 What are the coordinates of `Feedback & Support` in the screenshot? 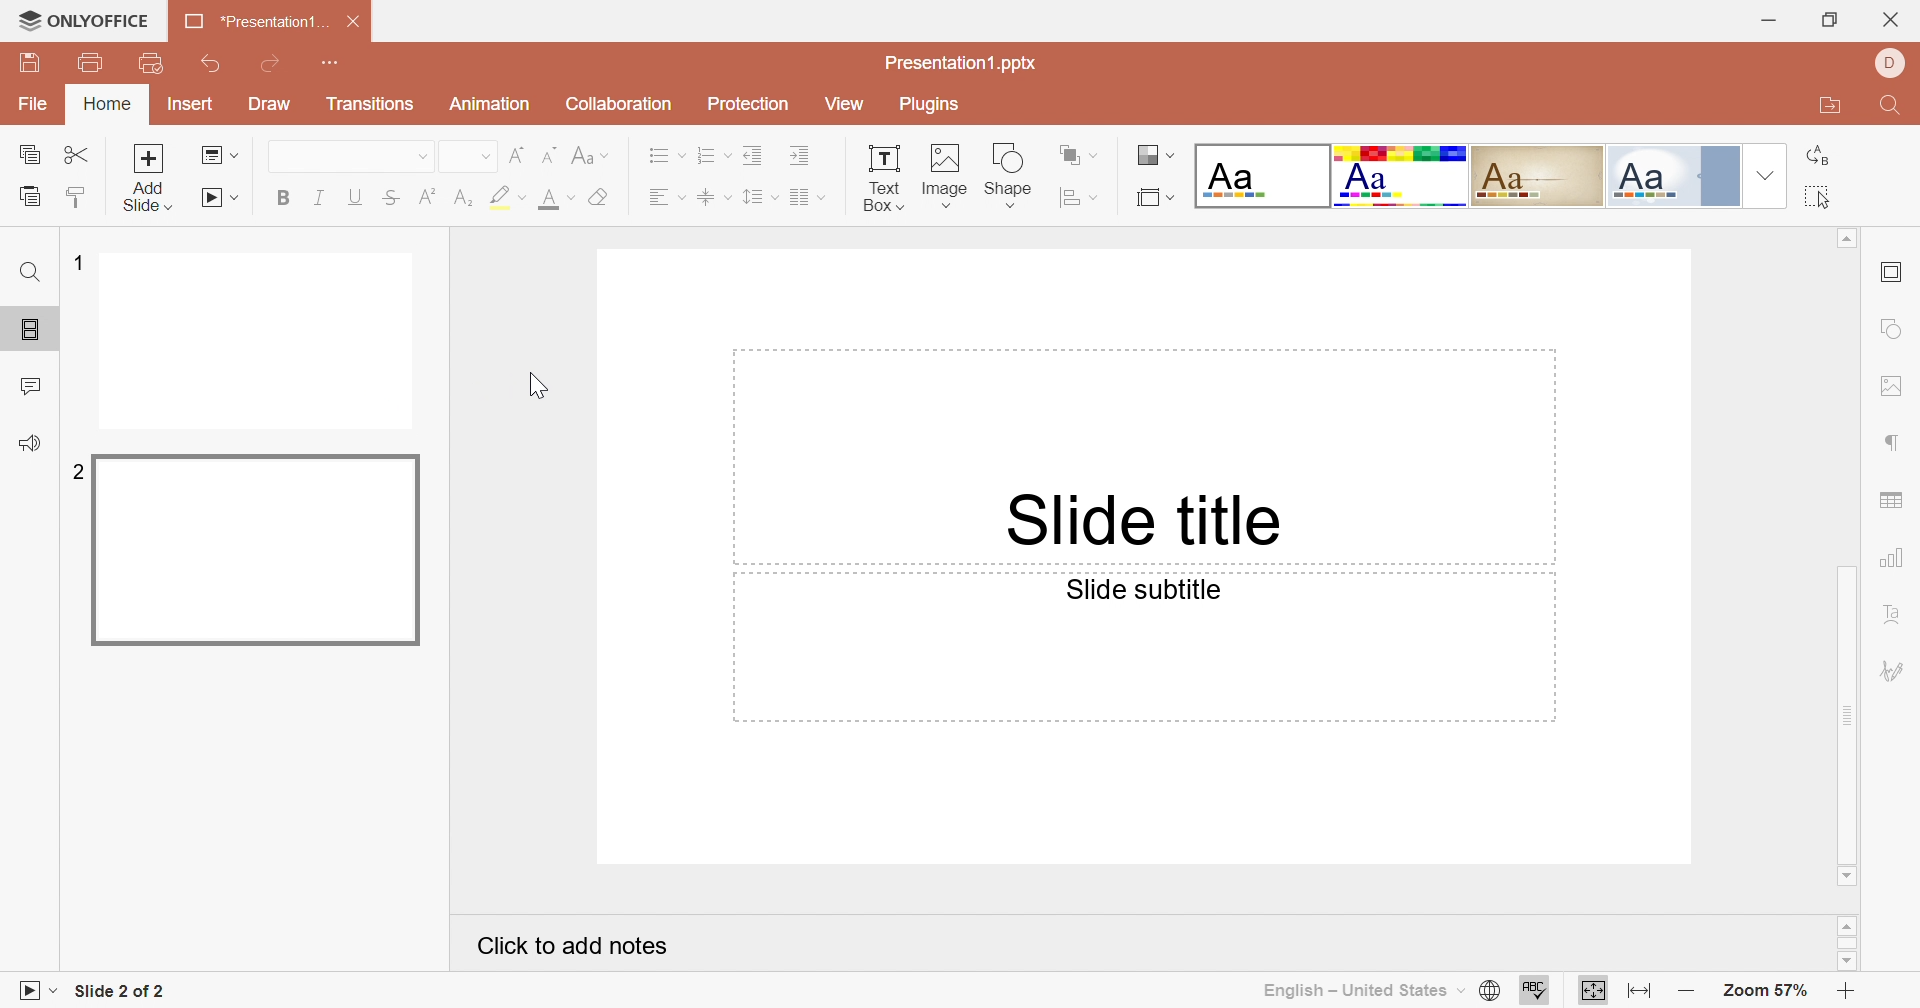 It's located at (30, 444).